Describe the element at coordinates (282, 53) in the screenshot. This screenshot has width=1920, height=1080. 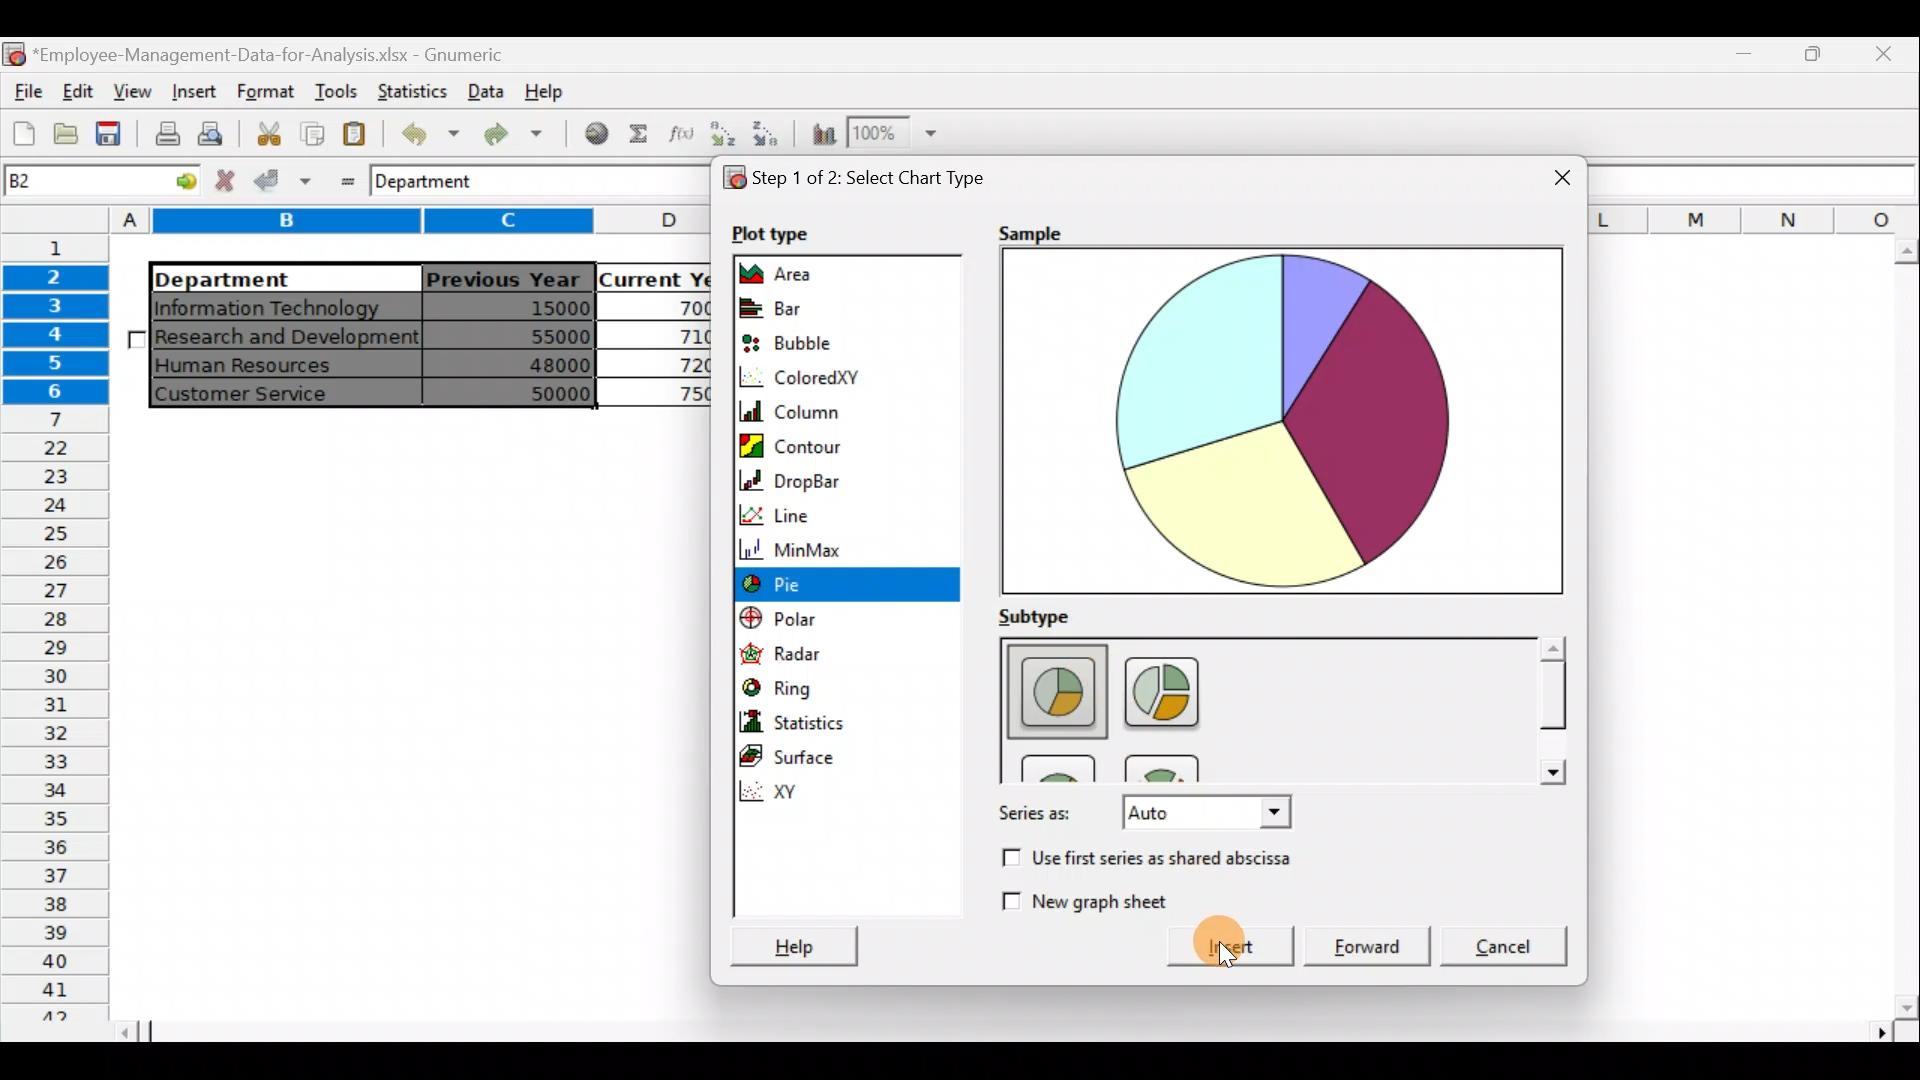
I see `Employee-Management-Data-for-Analysis.xlsx - Gnumeric` at that location.